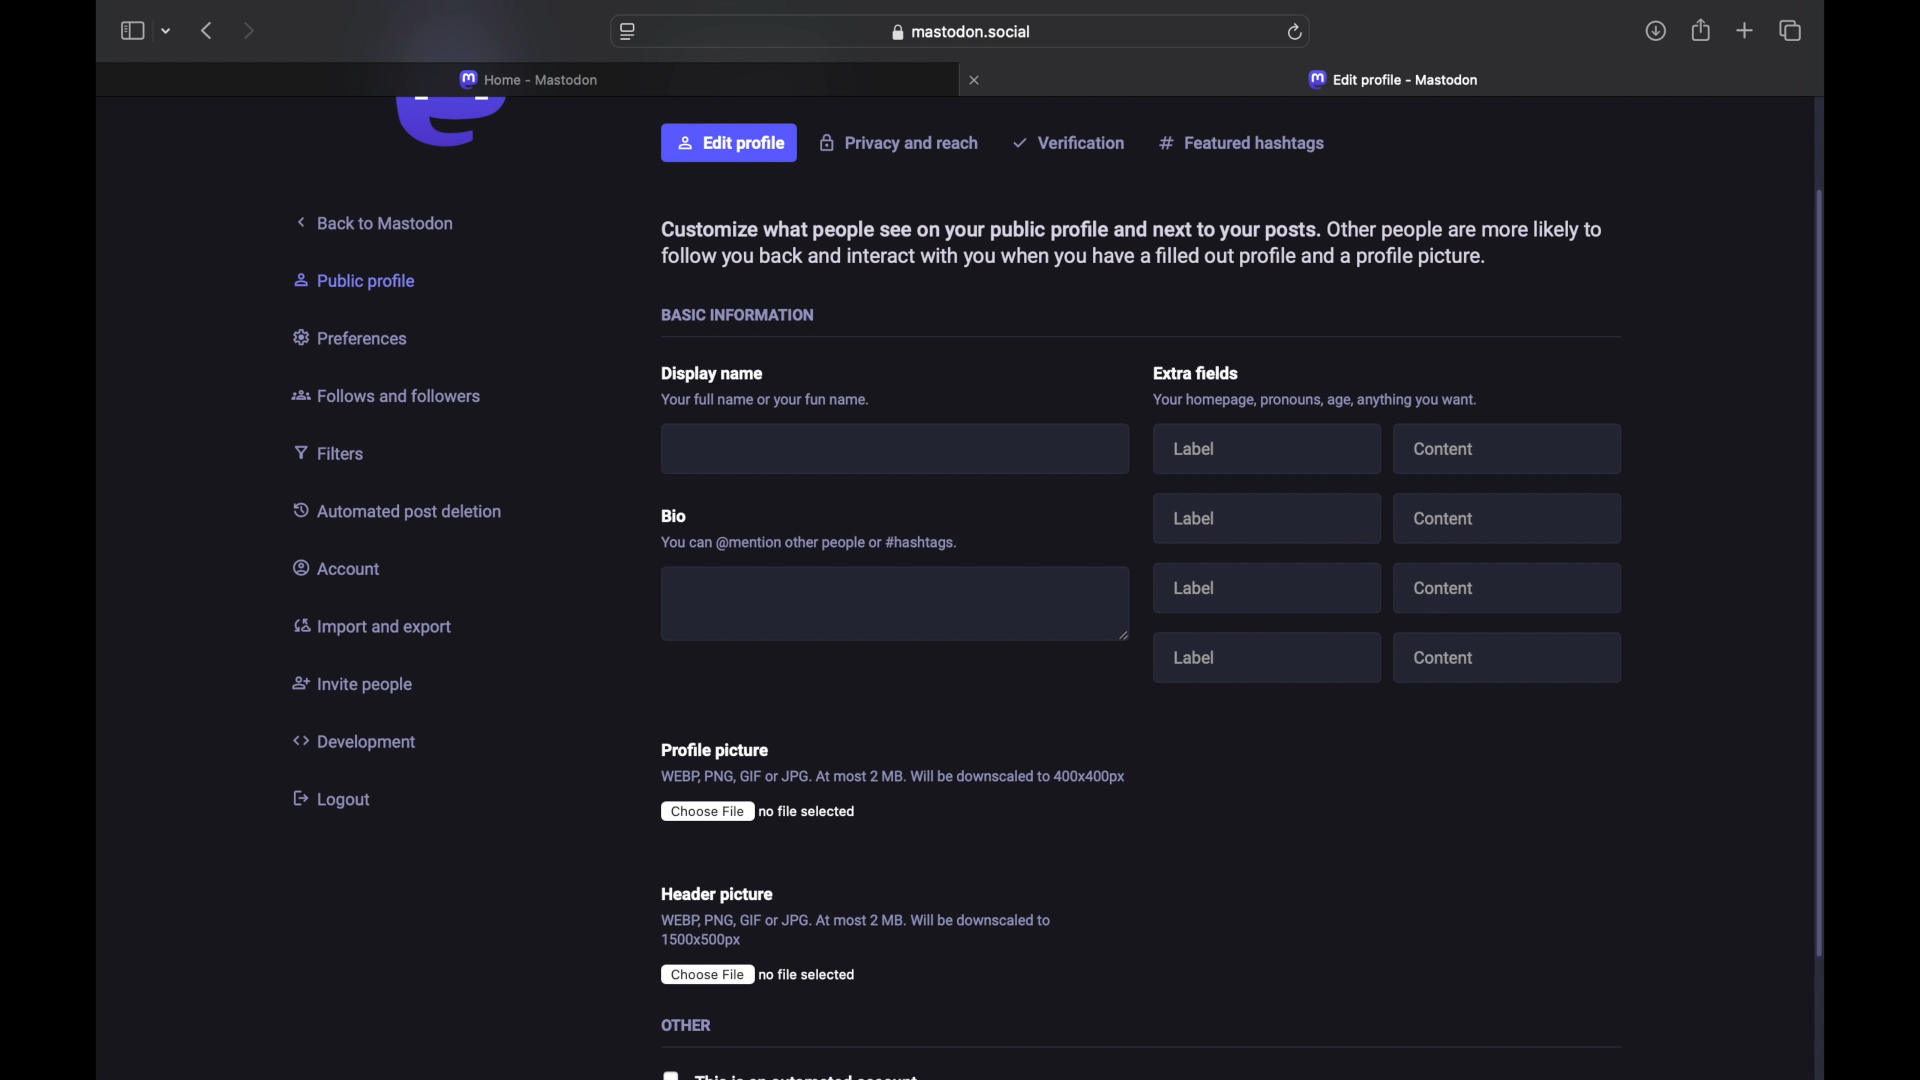 The height and width of the screenshot is (1080, 1920). What do you see at coordinates (814, 543) in the screenshot?
I see `info` at bounding box center [814, 543].